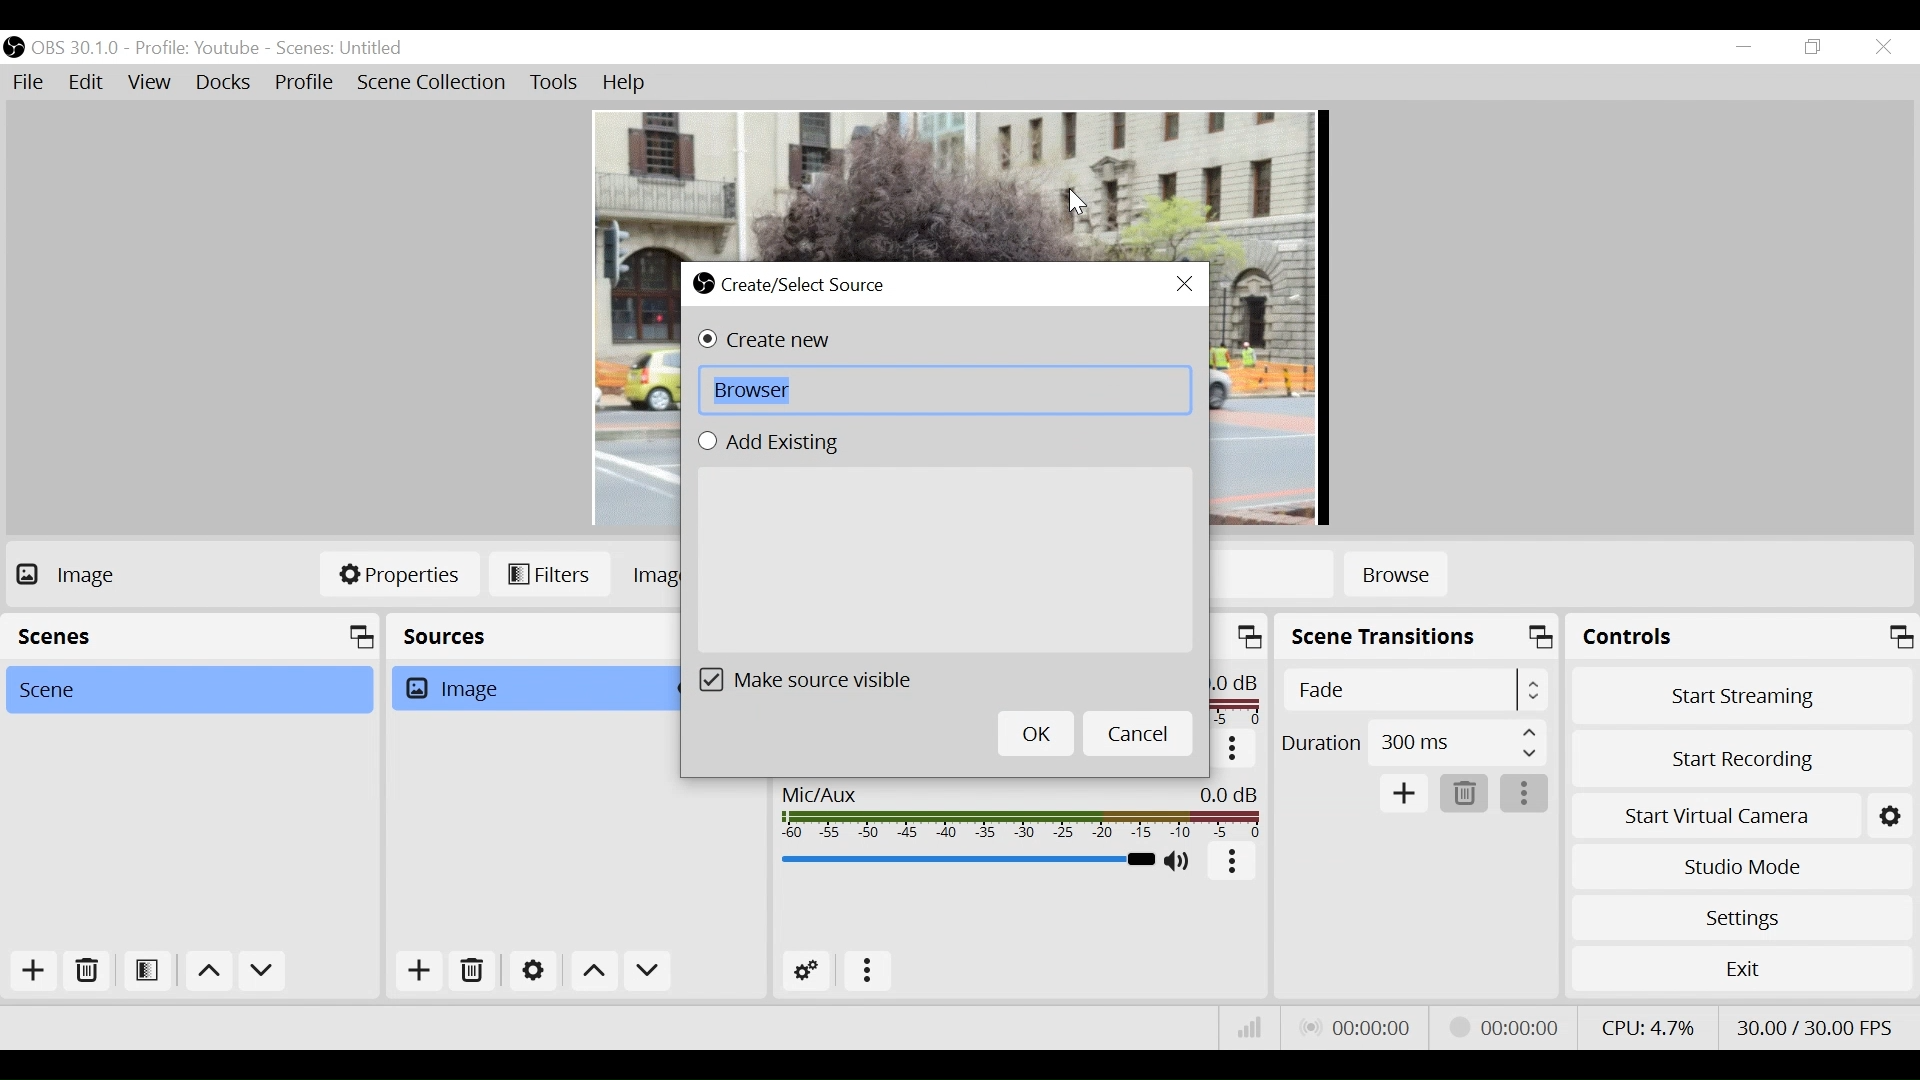 This screenshot has width=1920, height=1080. Describe the element at coordinates (400, 575) in the screenshot. I see `Properties` at that location.